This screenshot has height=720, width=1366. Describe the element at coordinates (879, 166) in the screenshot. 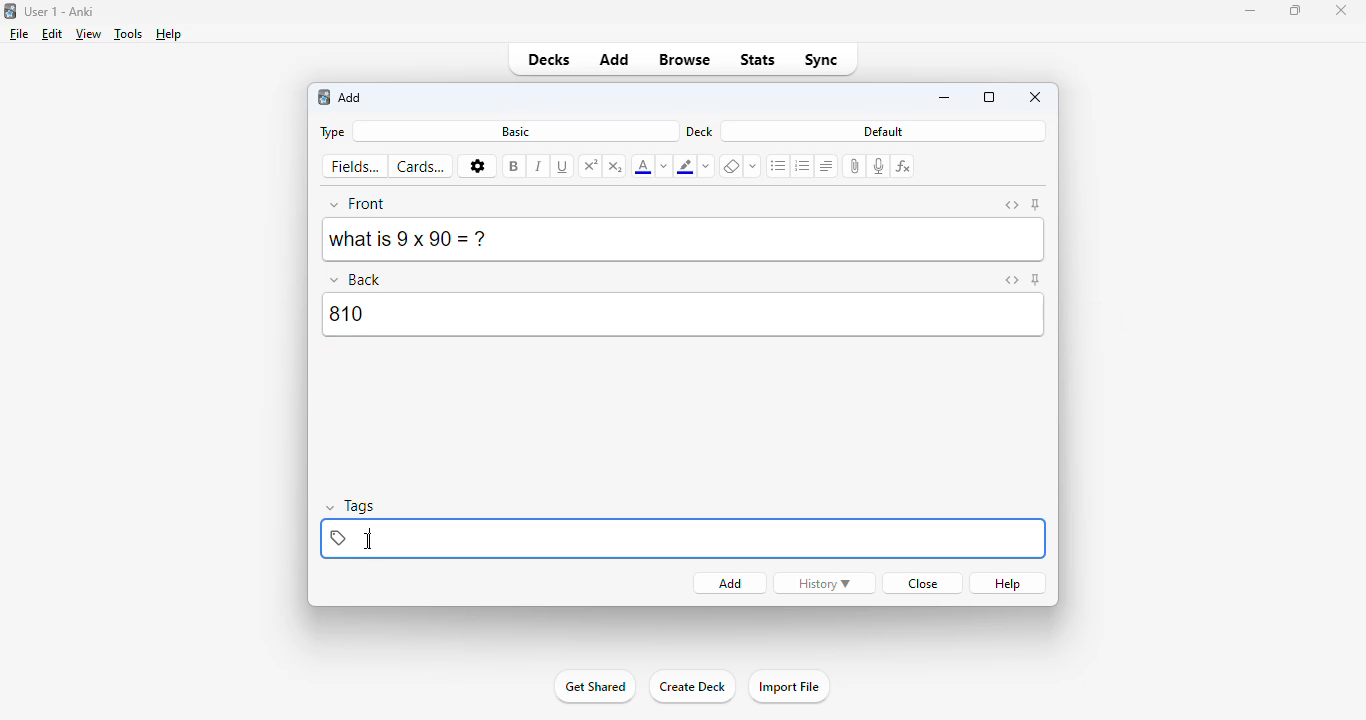

I see `record audio` at that location.